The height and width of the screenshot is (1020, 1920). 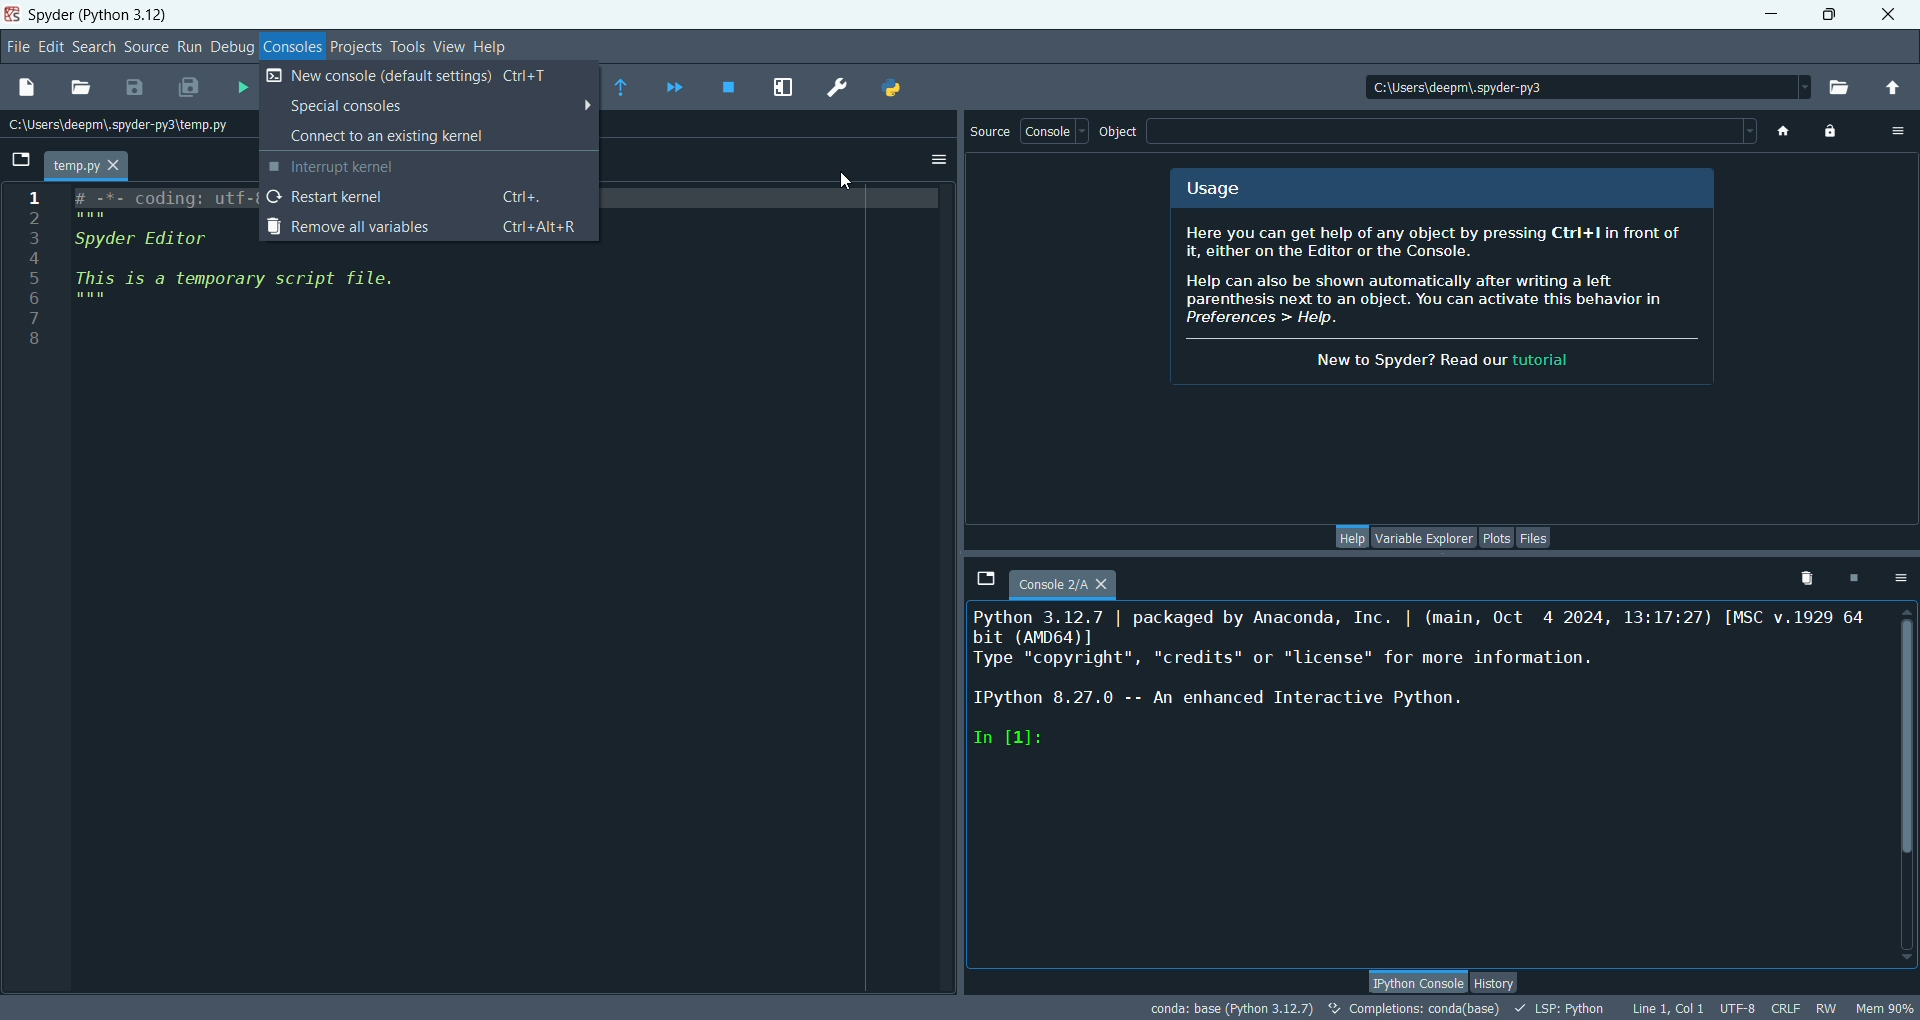 What do you see at coordinates (620, 87) in the screenshot?
I see `run until current function returns` at bounding box center [620, 87].